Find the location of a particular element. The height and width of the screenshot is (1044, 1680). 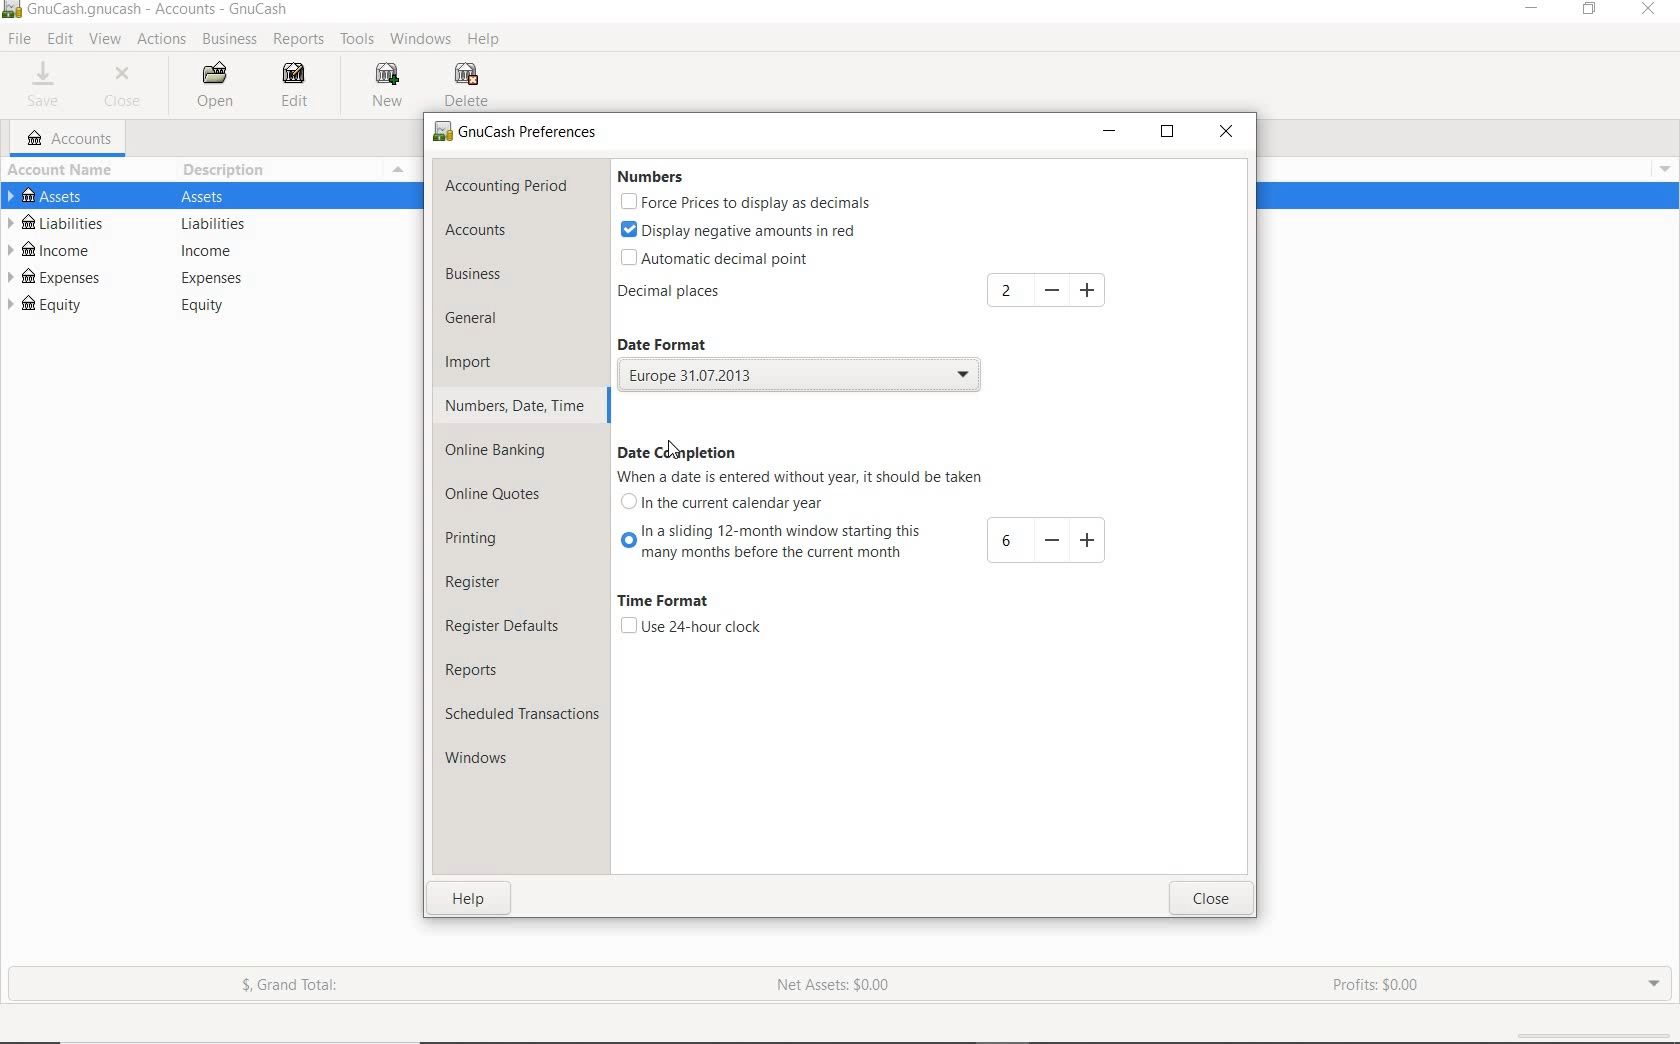

decimal places is located at coordinates (701, 295).